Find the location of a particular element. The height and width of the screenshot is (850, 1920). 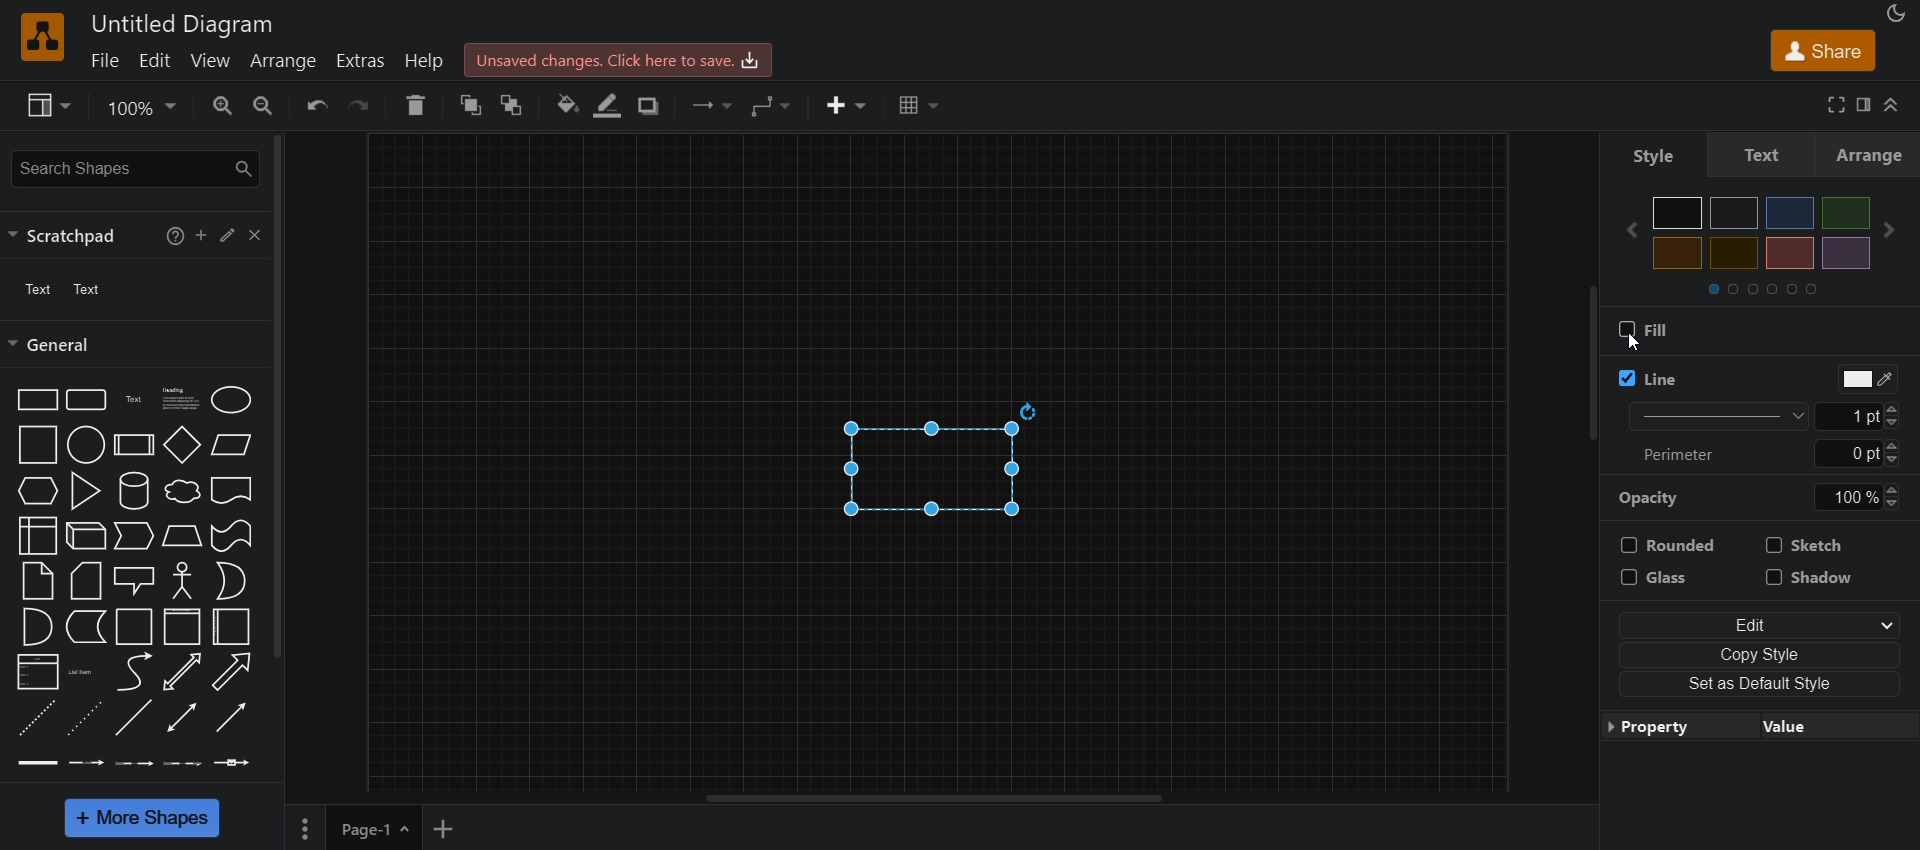

dotted line is located at coordinates (82, 721).